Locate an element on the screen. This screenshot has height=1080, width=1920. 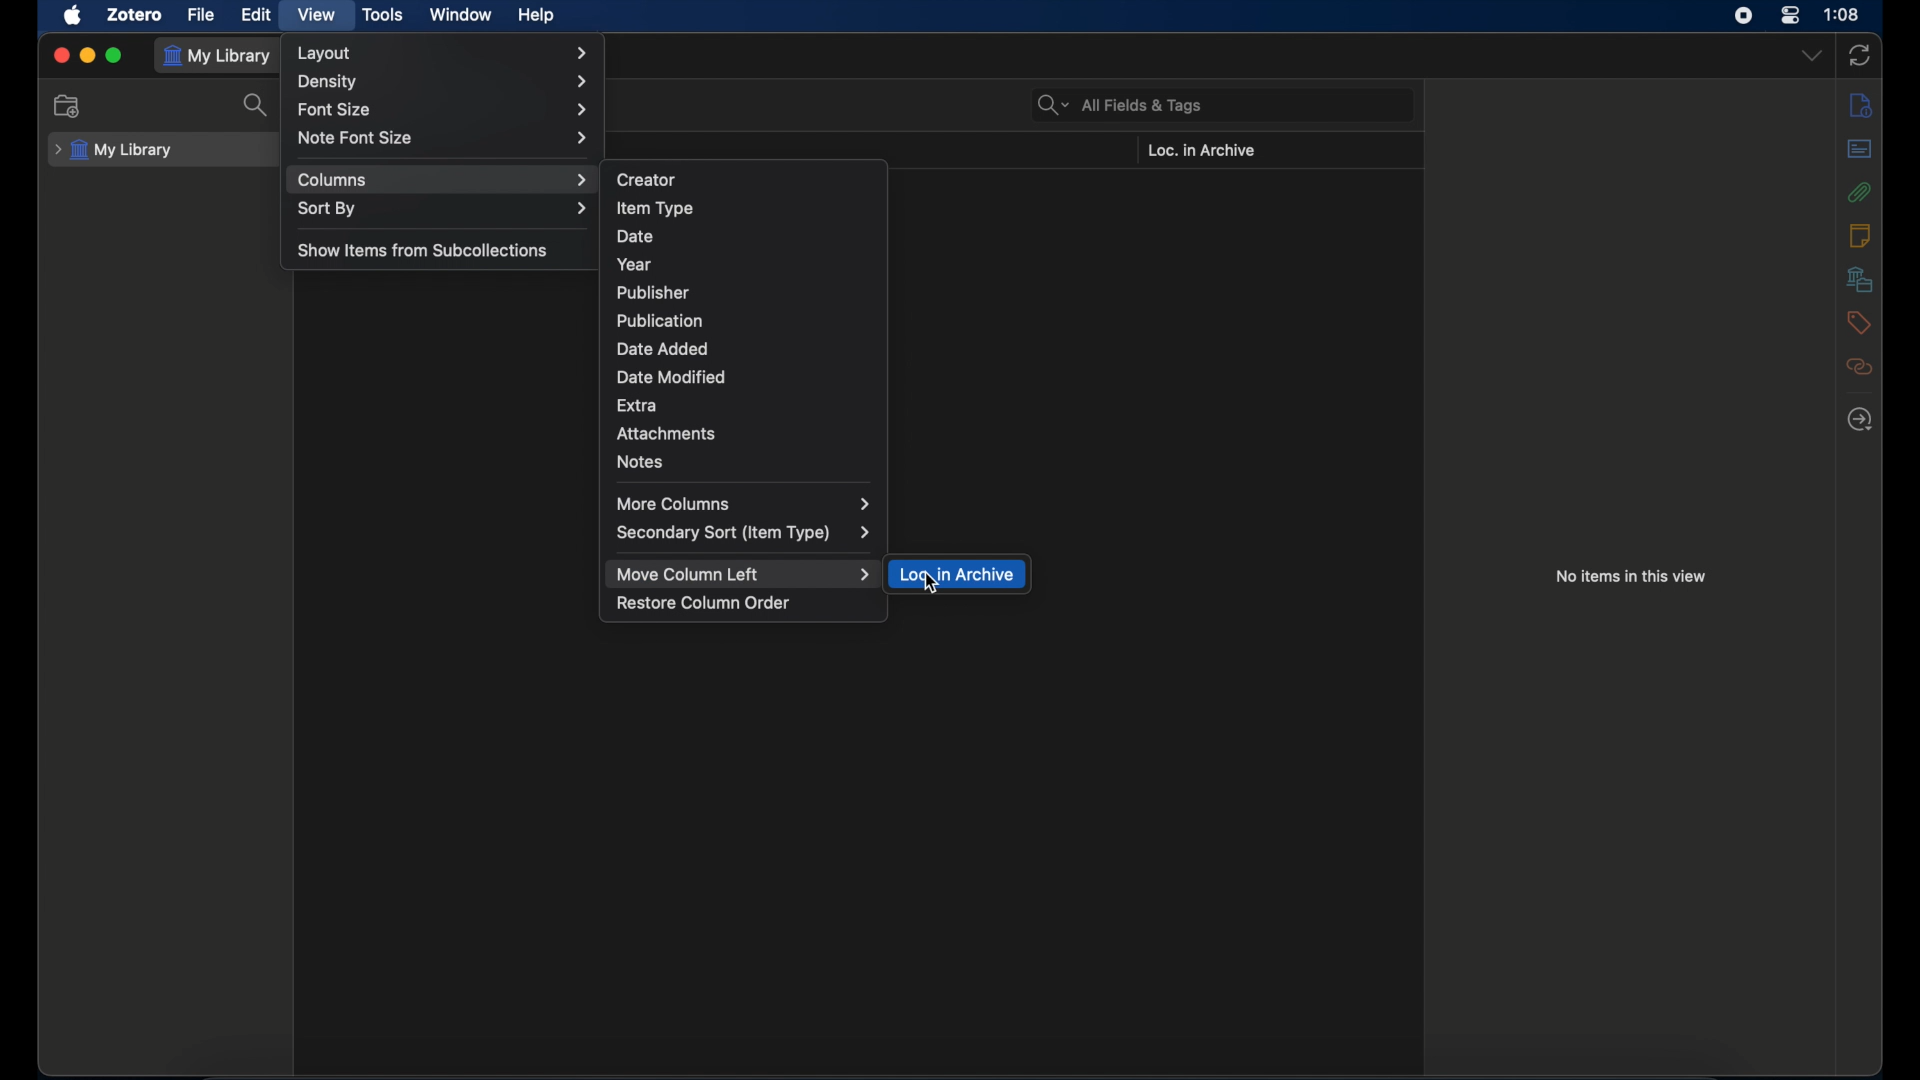
show items from subcollections is located at coordinates (424, 249).